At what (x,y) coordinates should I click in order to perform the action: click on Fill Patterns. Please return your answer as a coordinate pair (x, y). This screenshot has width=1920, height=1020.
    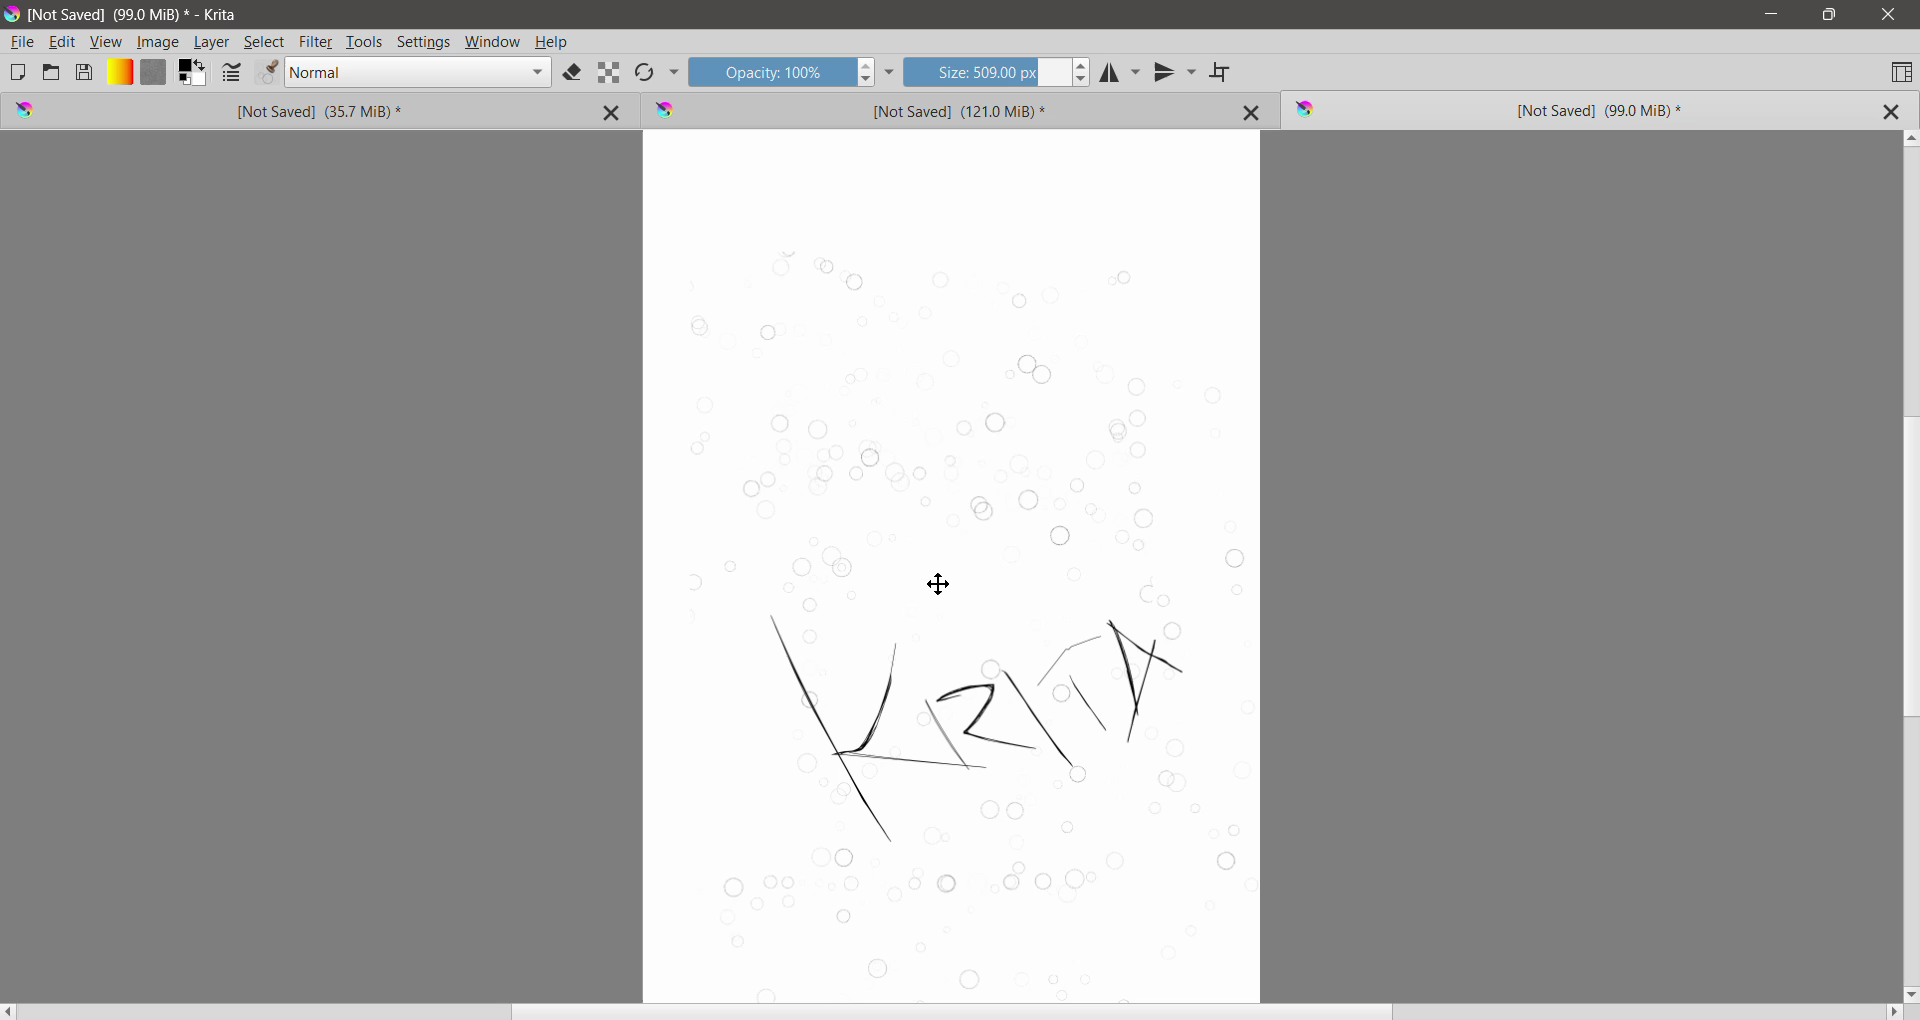
    Looking at the image, I should click on (153, 73).